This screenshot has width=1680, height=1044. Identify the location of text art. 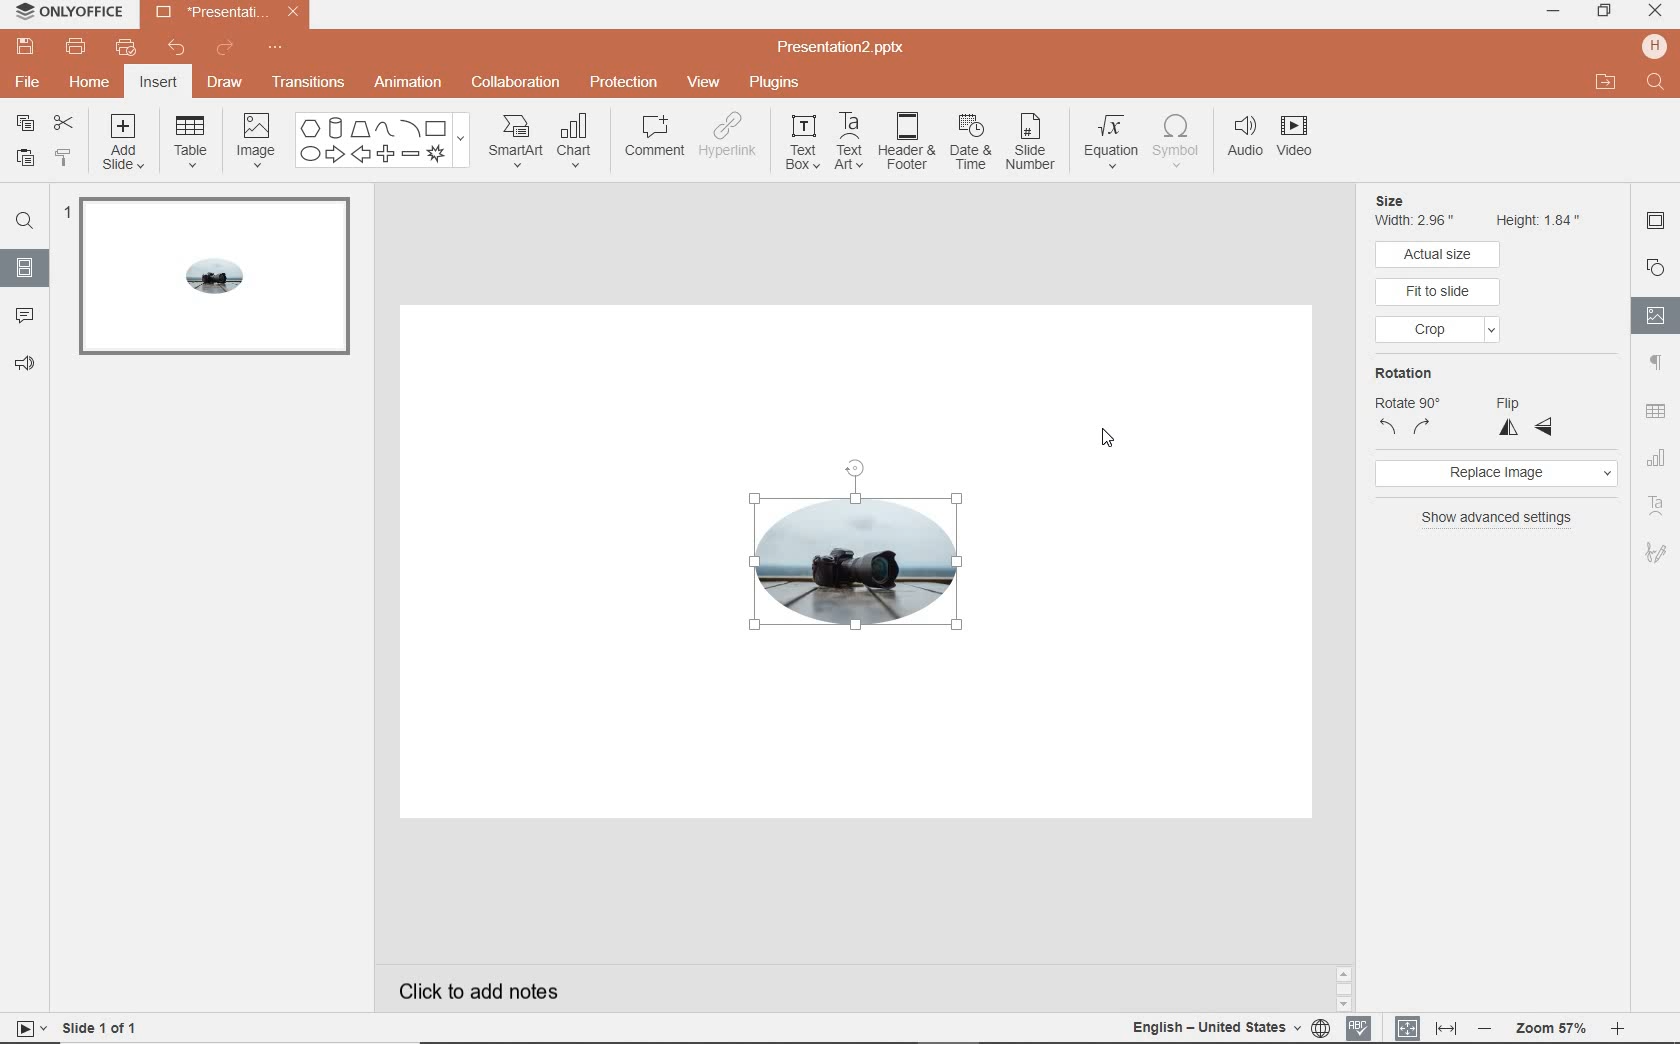
(849, 144).